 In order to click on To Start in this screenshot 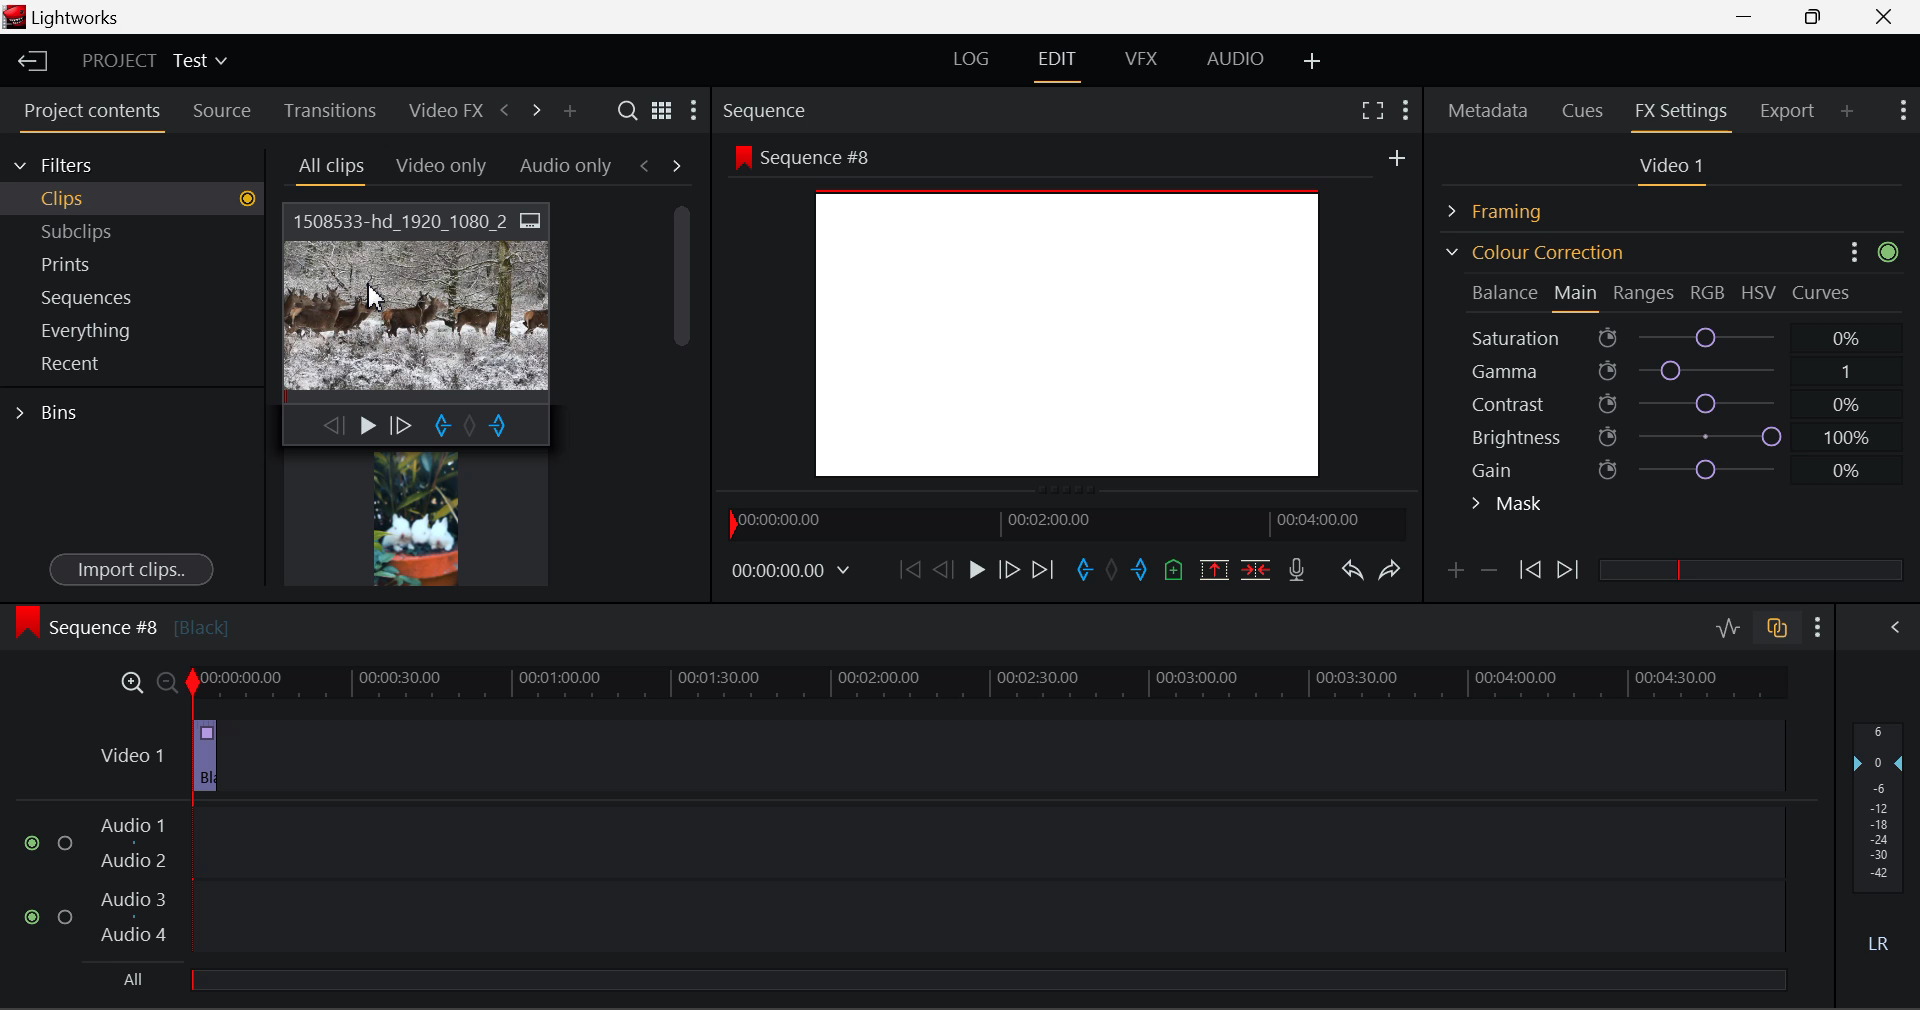, I will do `click(908, 569)`.